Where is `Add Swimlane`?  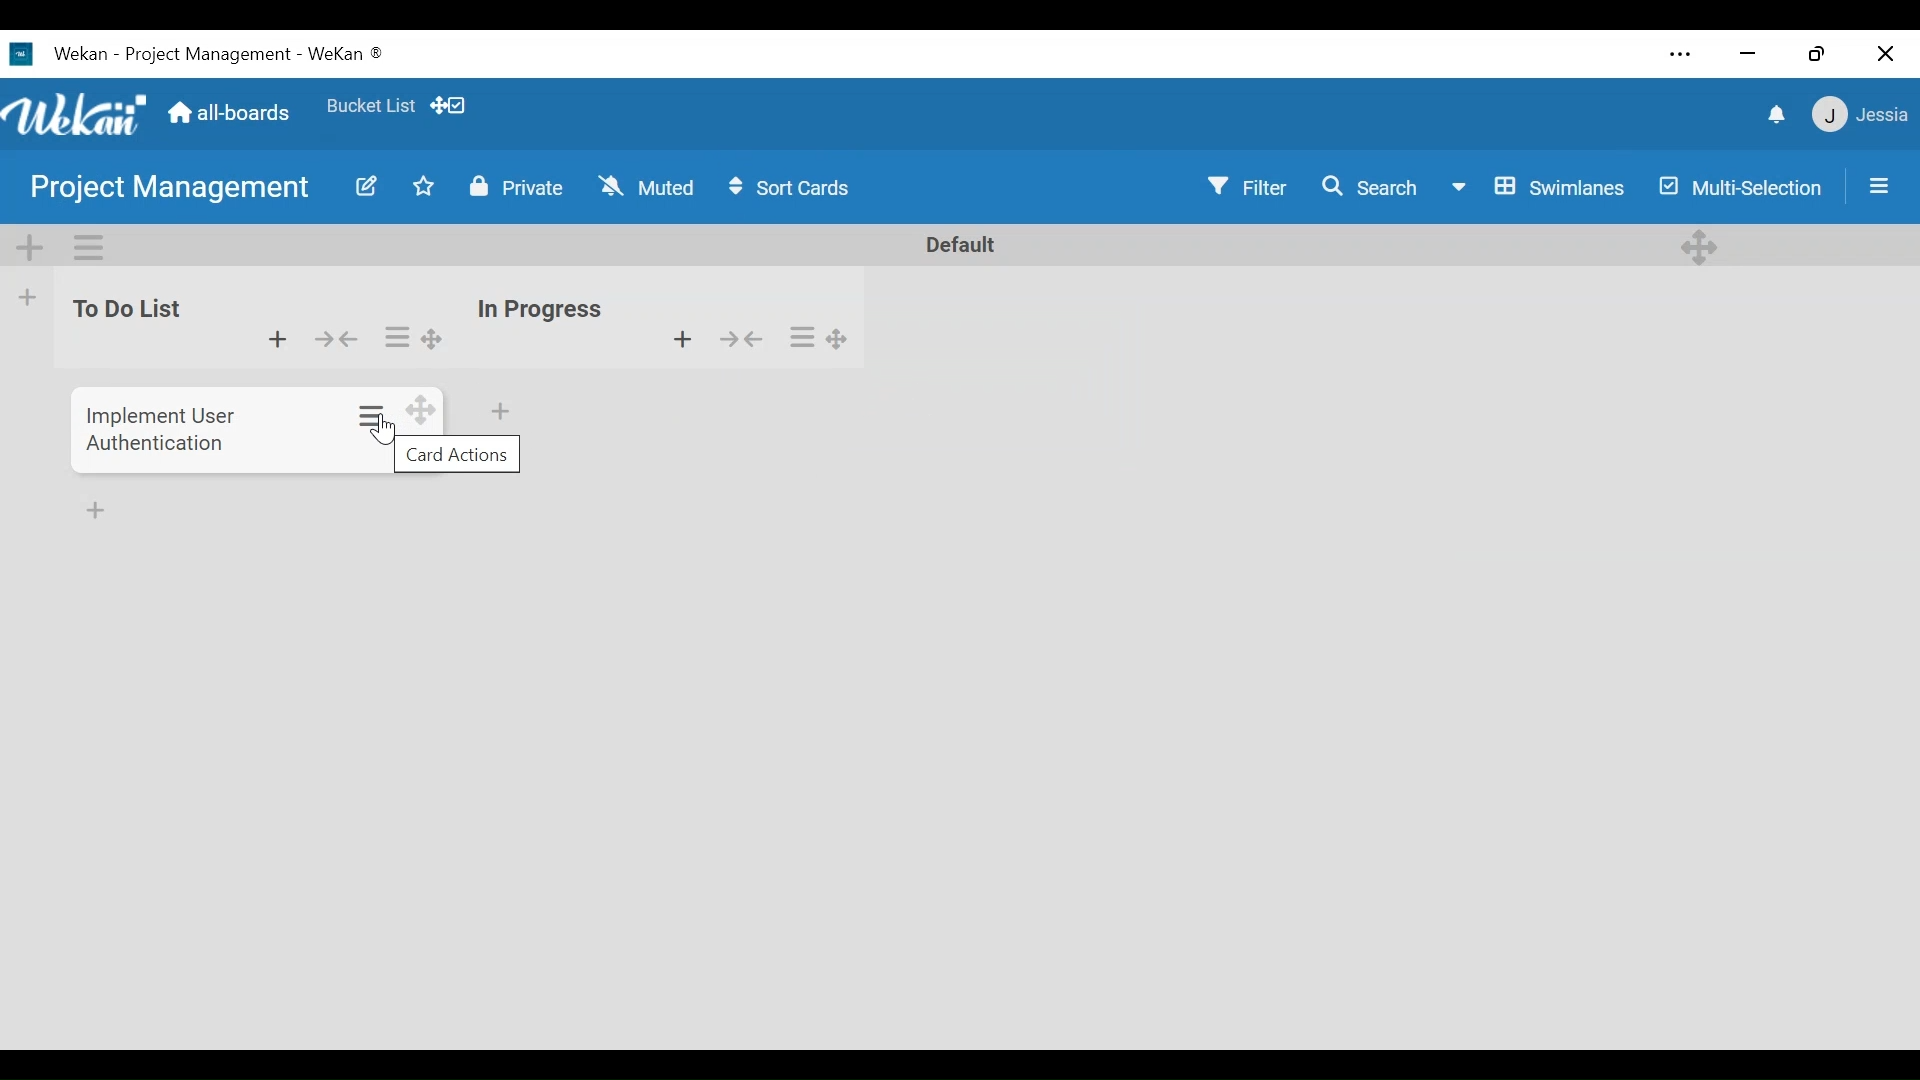
Add Swimlane is located at coordinates (31, 248).